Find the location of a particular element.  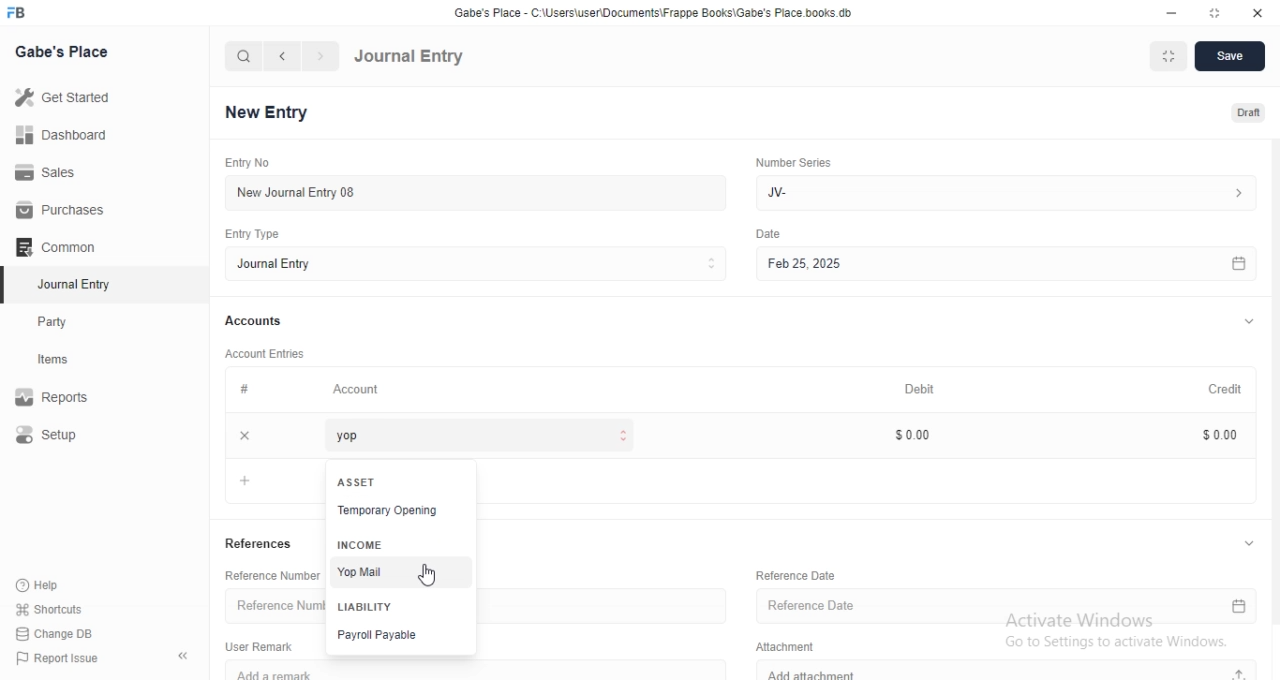

Items is located at coordinates (72, 361).